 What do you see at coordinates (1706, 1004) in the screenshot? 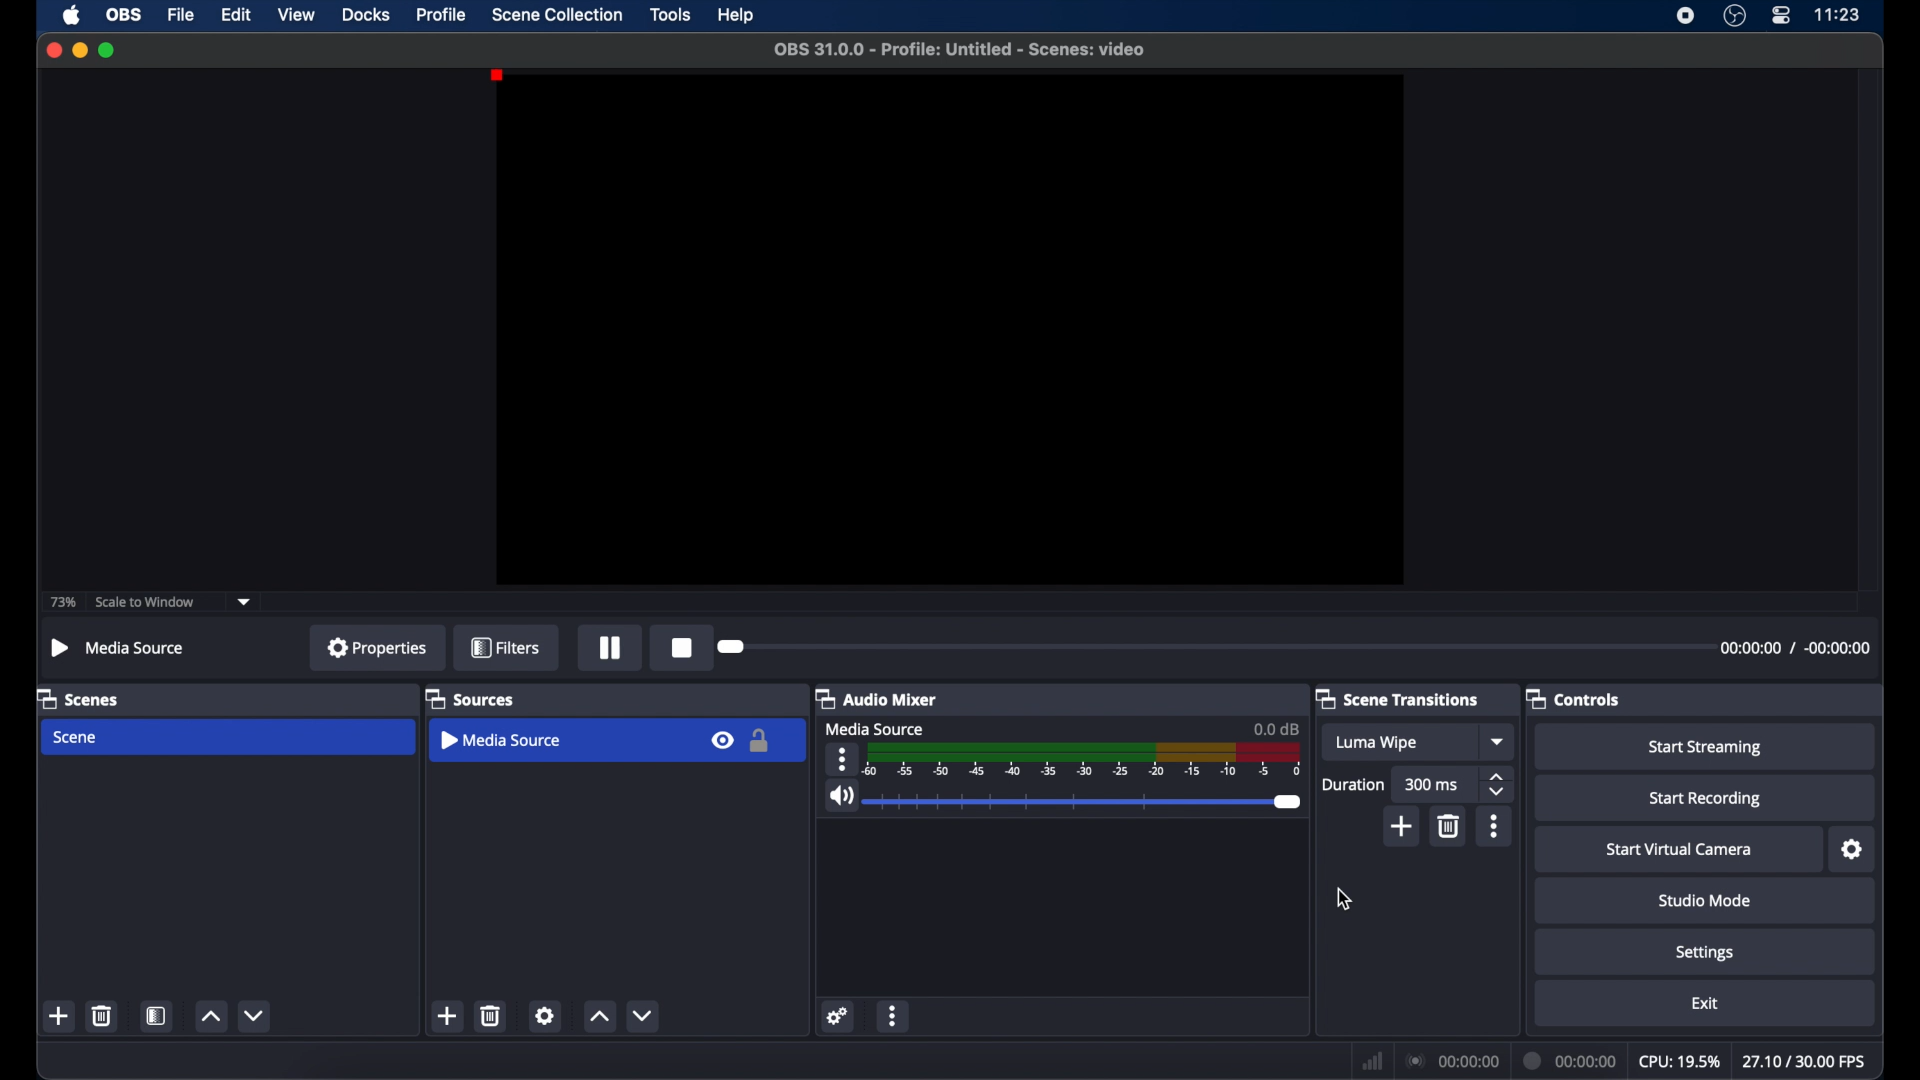
I see `exit` at bounding box center [1706, 1004].